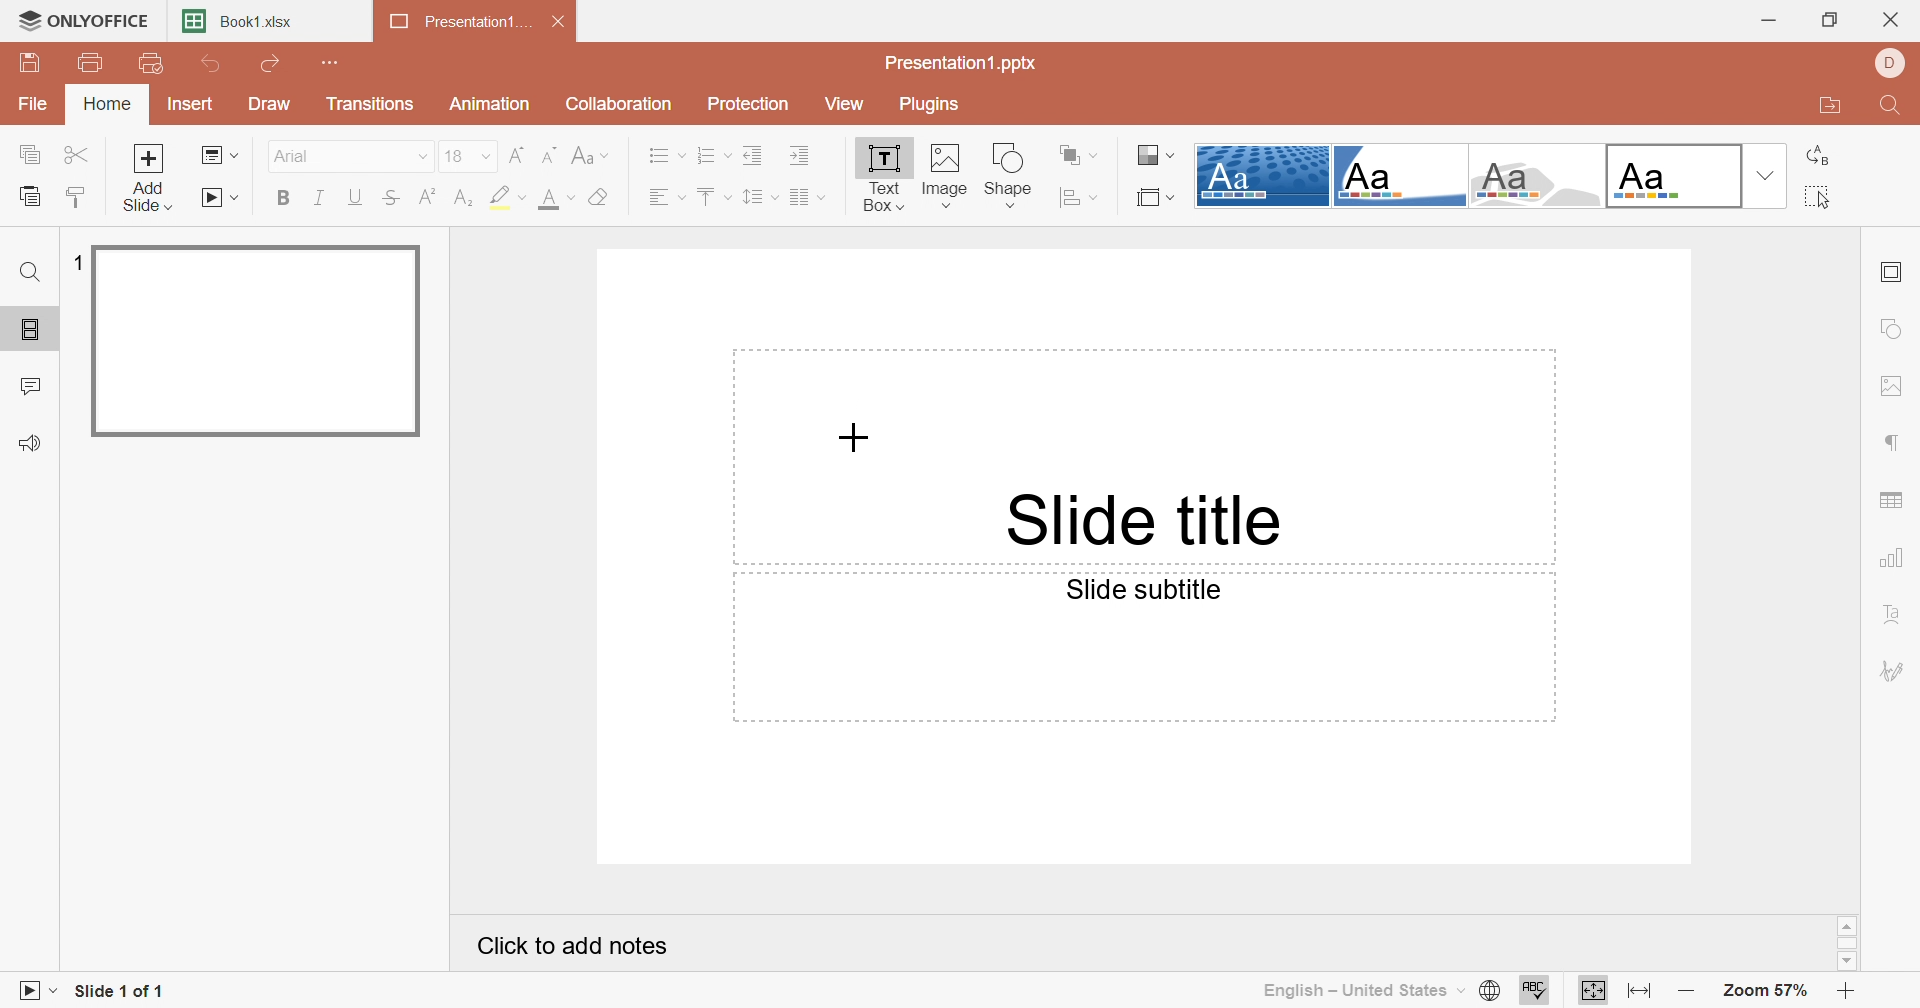 This screenshot has width=1920, height=1008. I want to click on Copy style, so click(76, 198).